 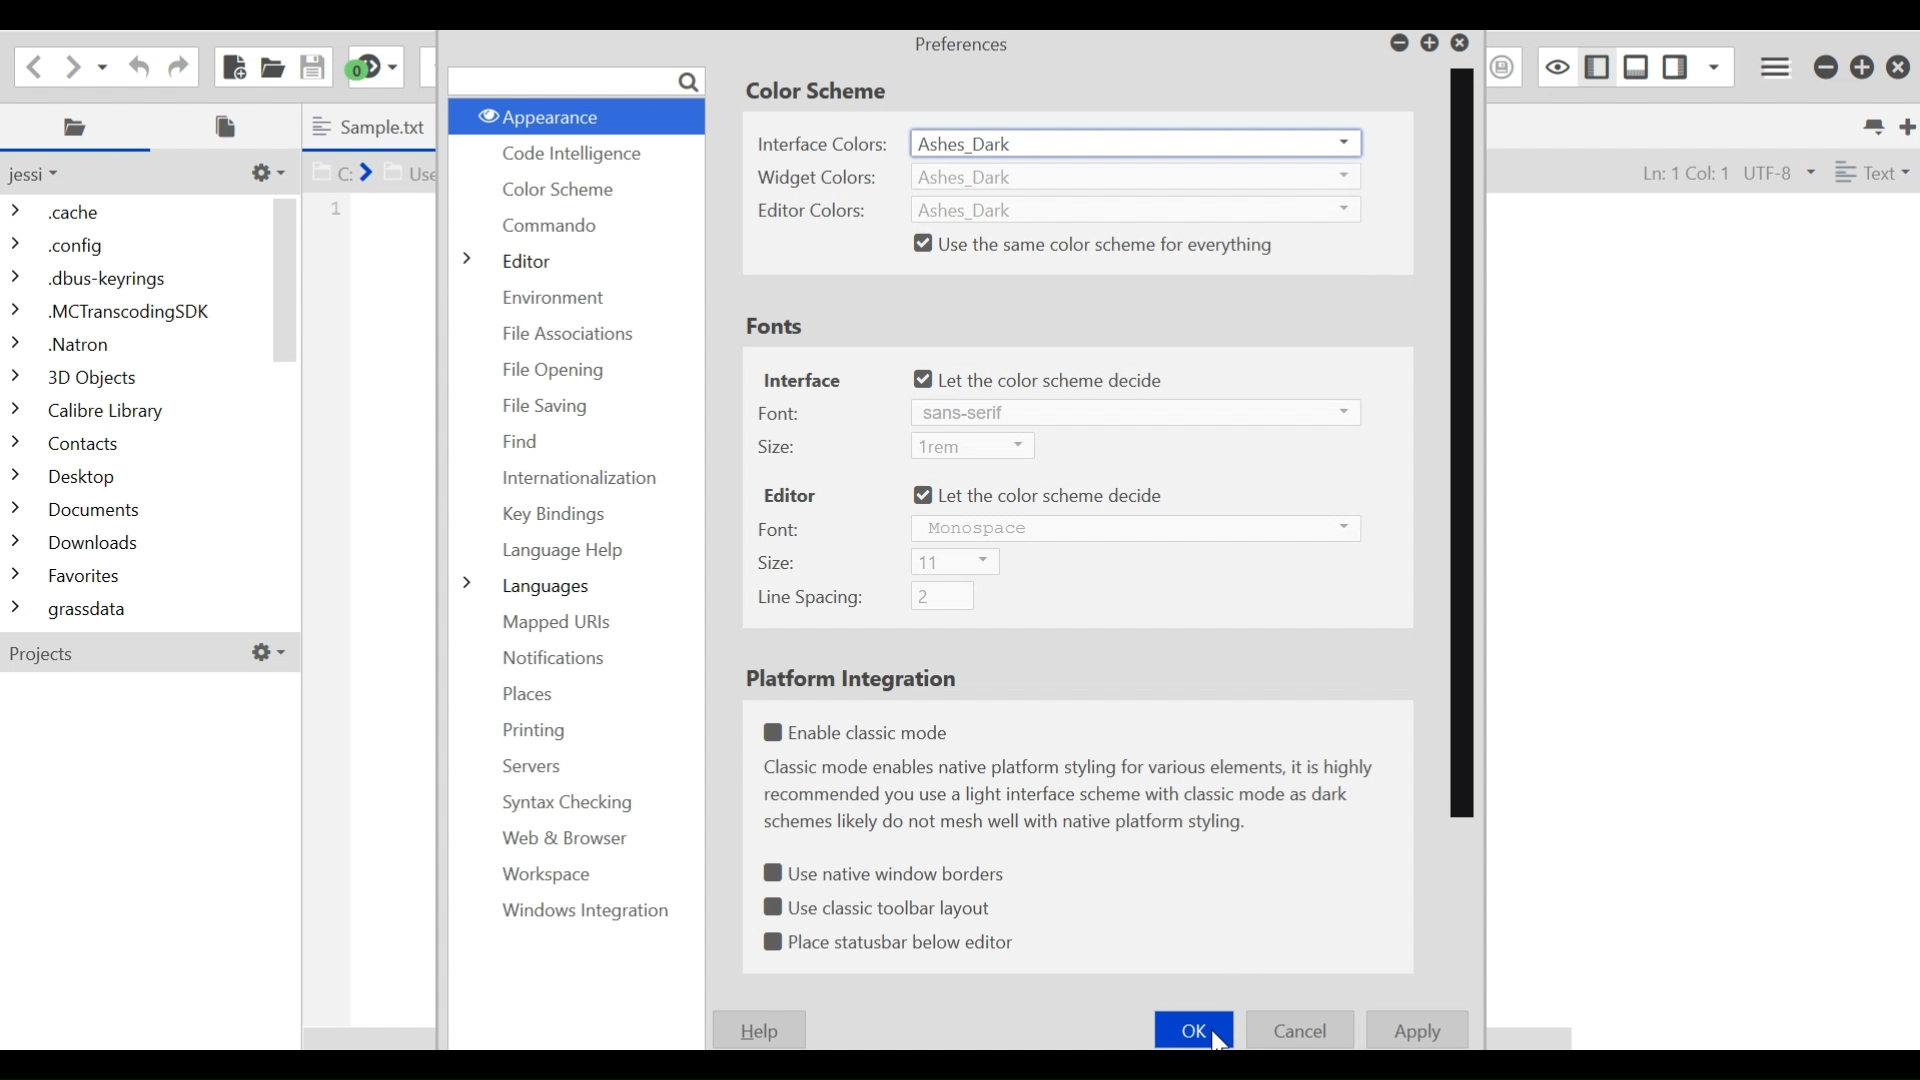 I want to click on Vertical Scroll bar, so click(x=286, y=279).